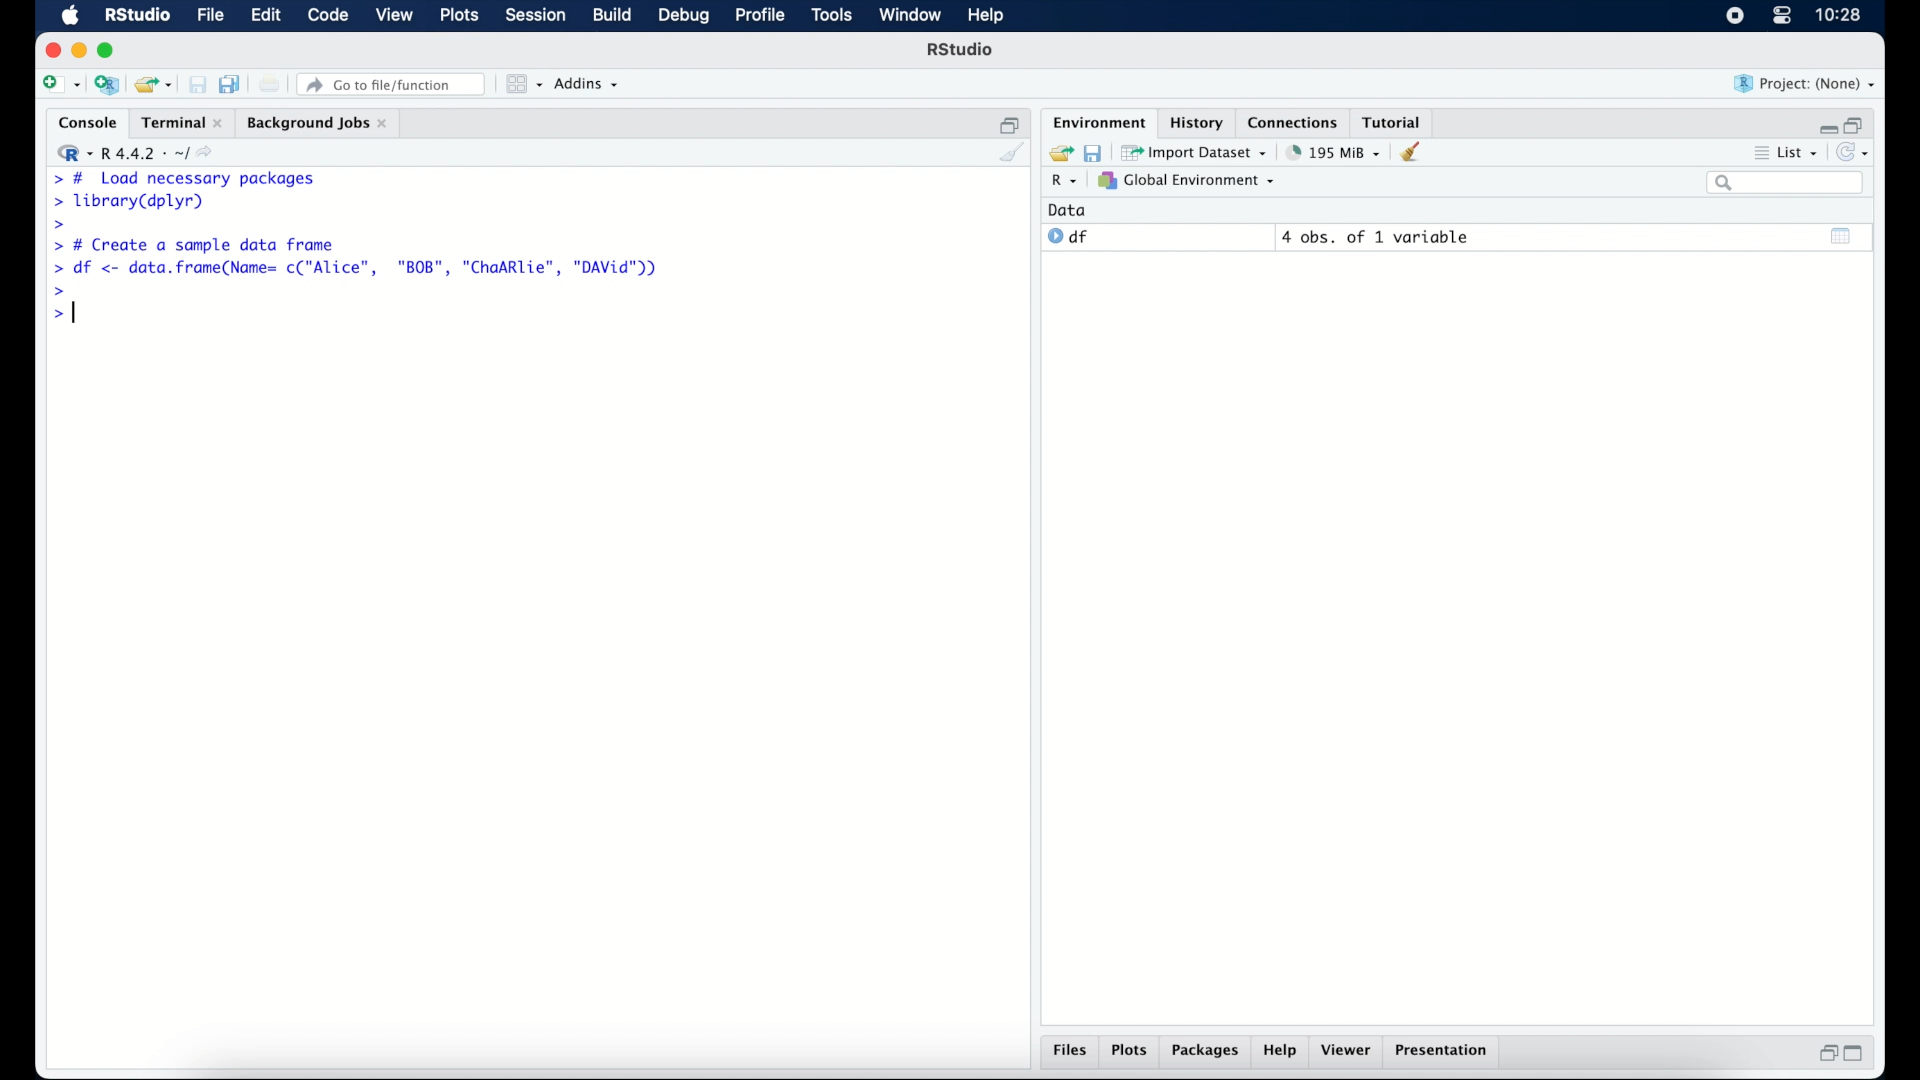 Image resolution: width=1920 pixels, height=1080 pixels. What do you see at coordinates (1132, 1052) in the screenshot?
I see `plots` at bounding box center [1132, 1052].